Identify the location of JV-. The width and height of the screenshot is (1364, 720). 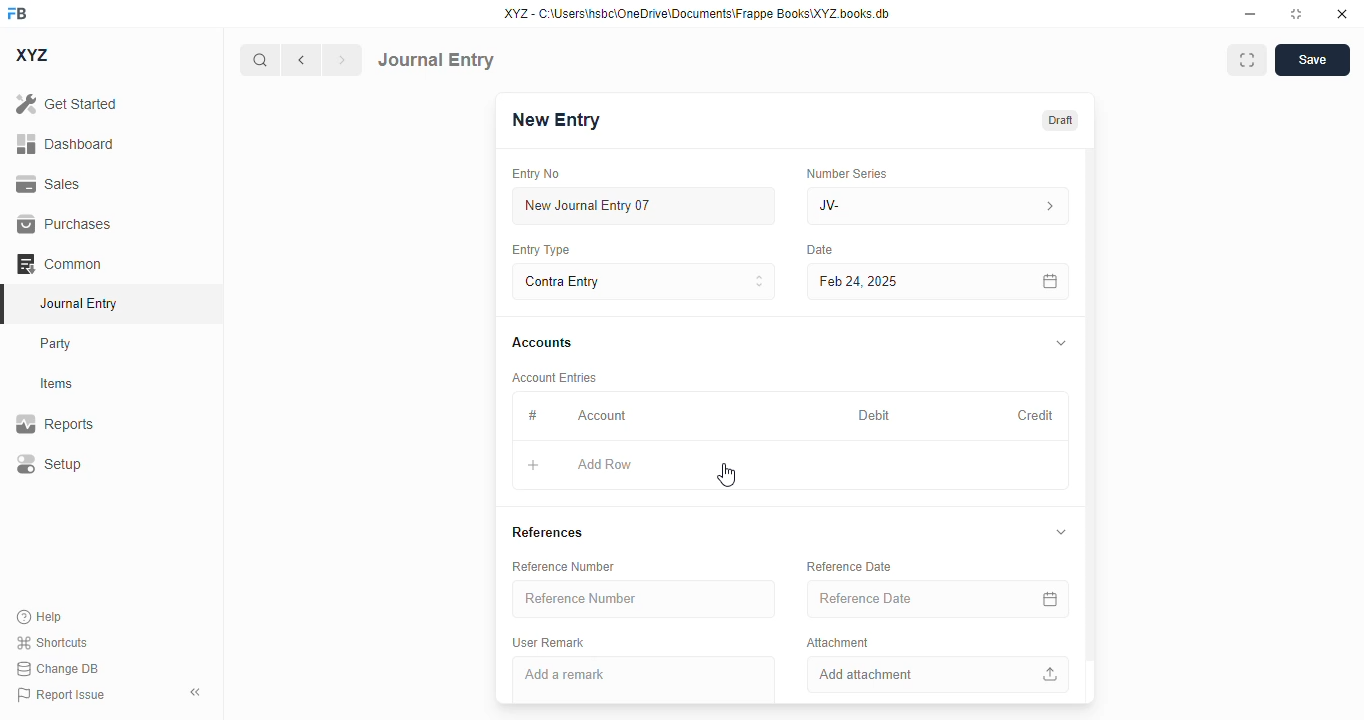
(938, 206).